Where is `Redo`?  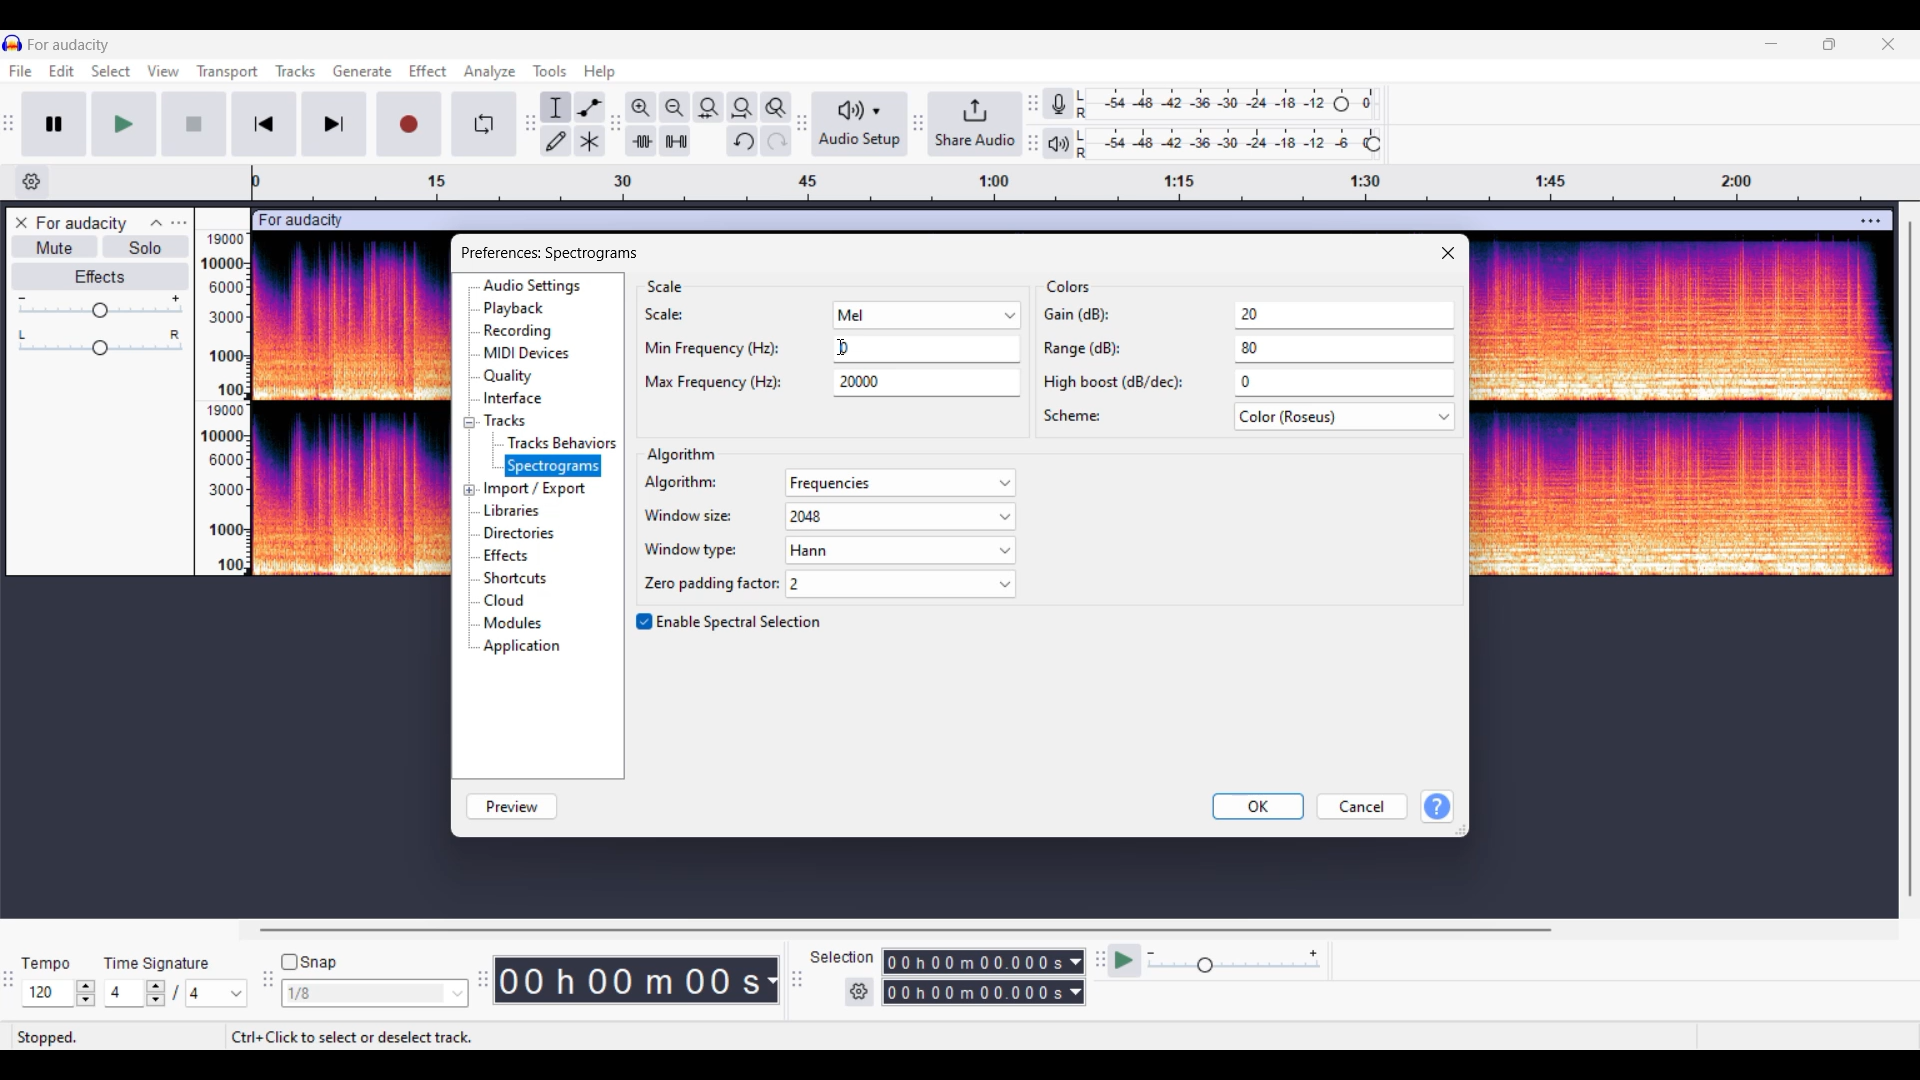 Redo is located at coordinates (776, 141).